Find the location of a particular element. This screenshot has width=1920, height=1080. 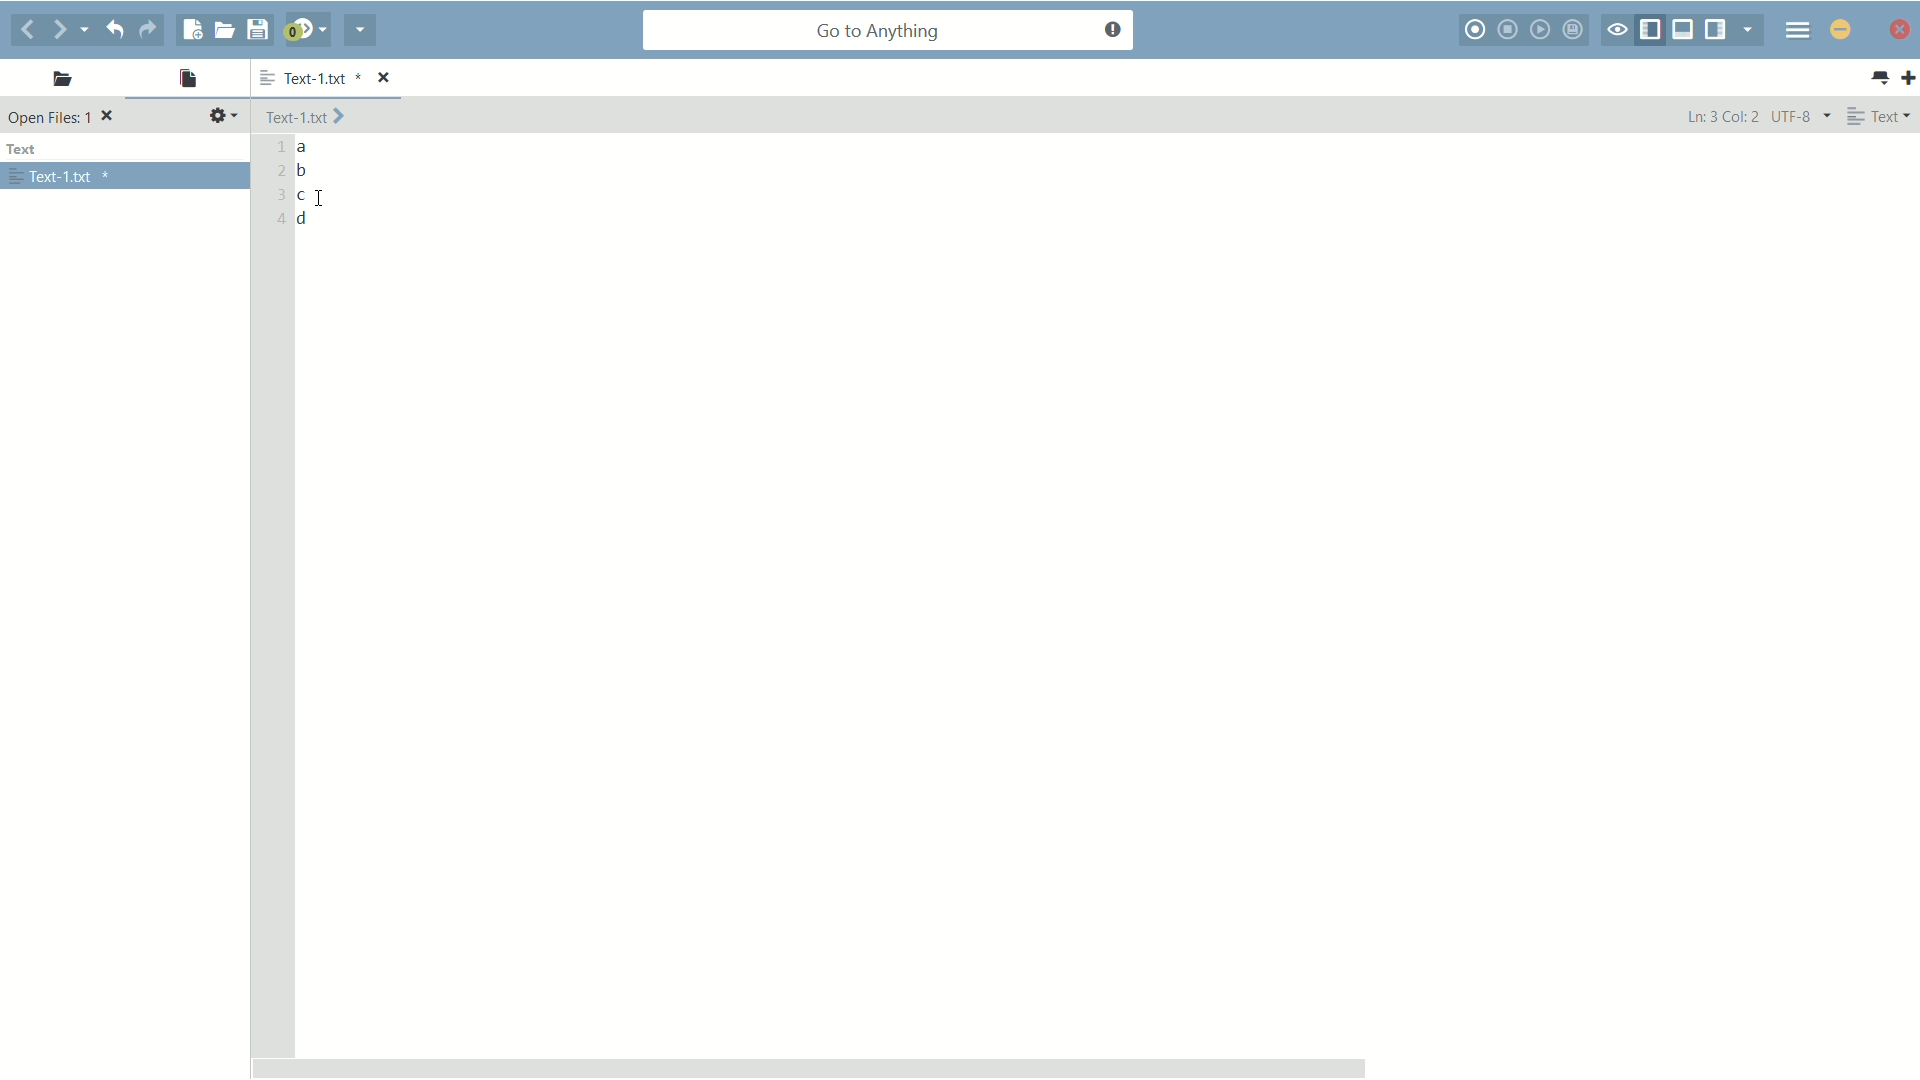

go back is located at coordinates (27, 29).